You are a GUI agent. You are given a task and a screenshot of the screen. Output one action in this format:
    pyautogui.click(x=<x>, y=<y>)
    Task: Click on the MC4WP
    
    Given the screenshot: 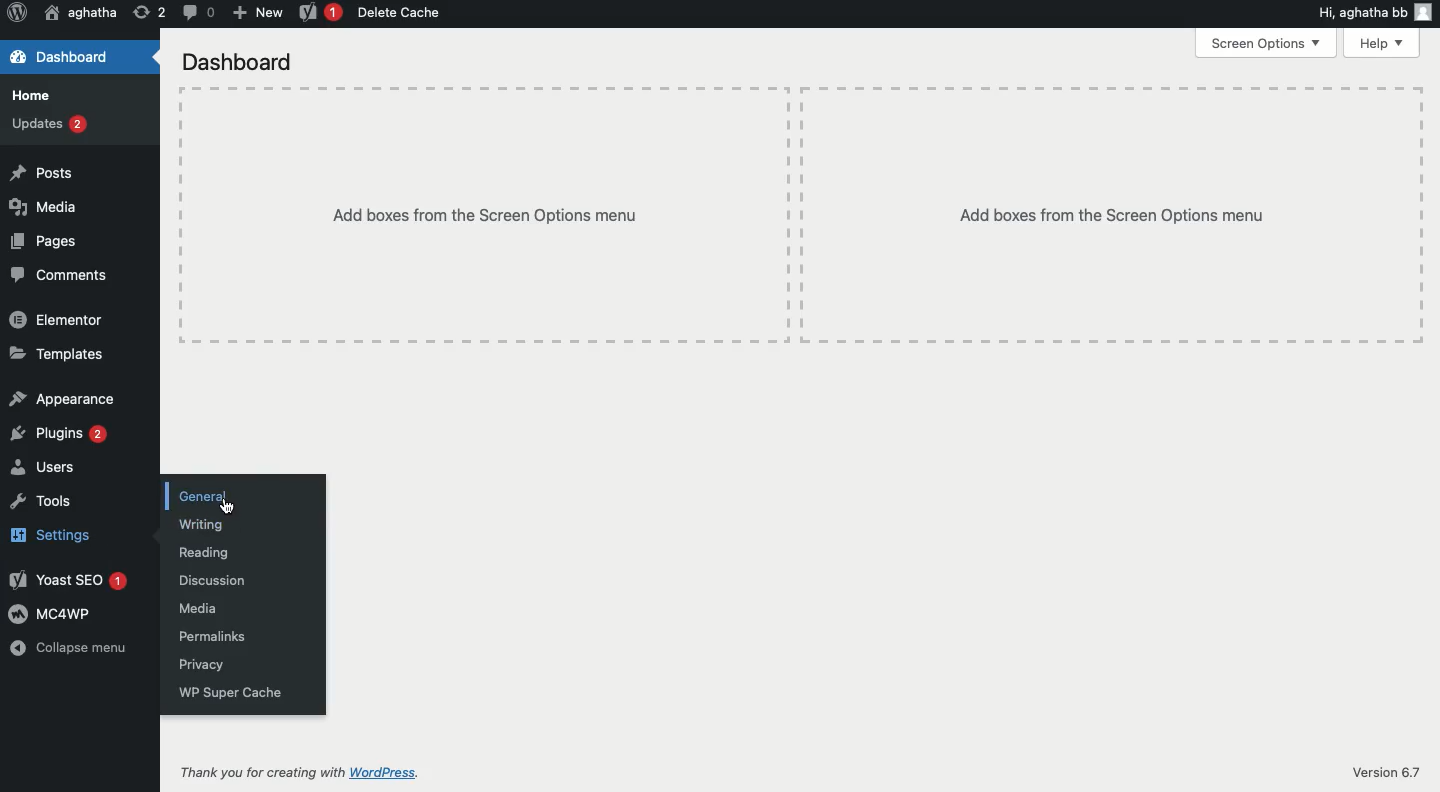 What is the action you would take?
    pyautogui.click(x=49, y=615)
    